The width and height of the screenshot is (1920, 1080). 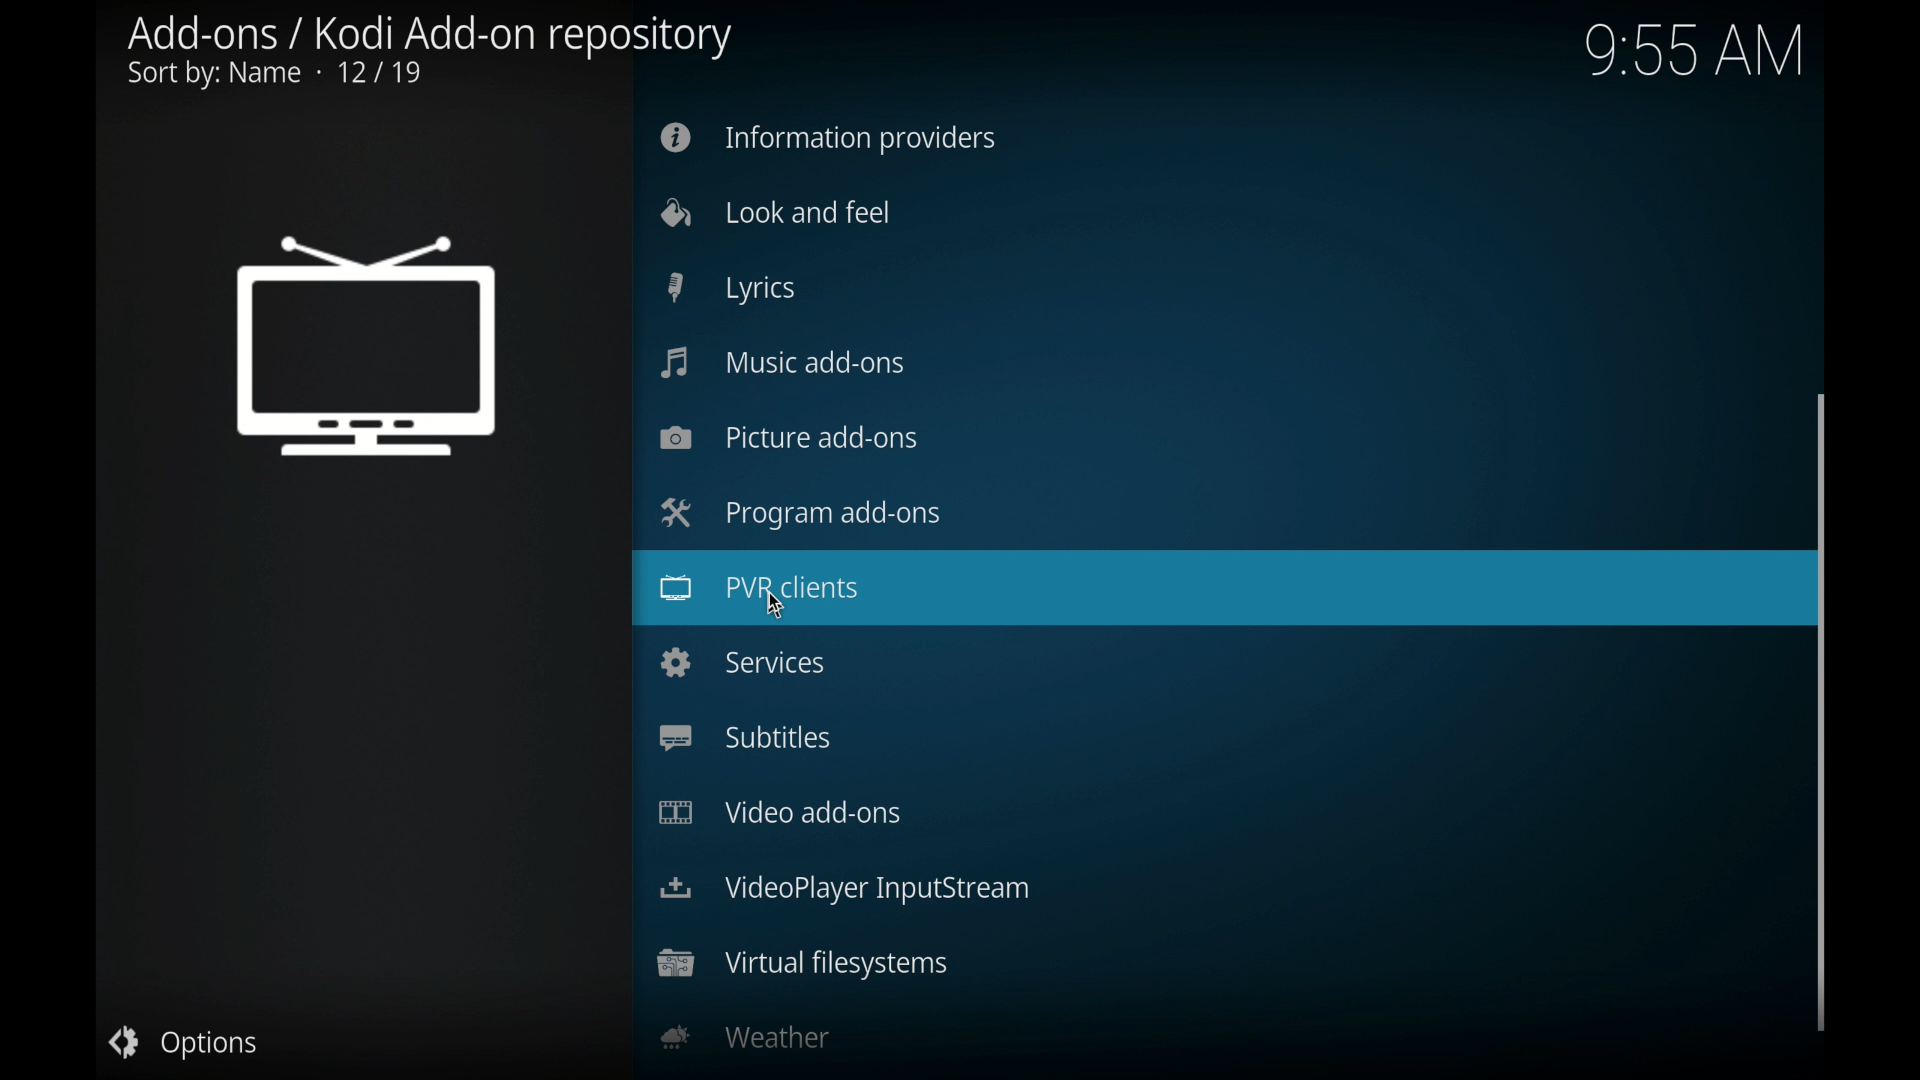 I want to click on program add-ons, so click(x=799, y=513).